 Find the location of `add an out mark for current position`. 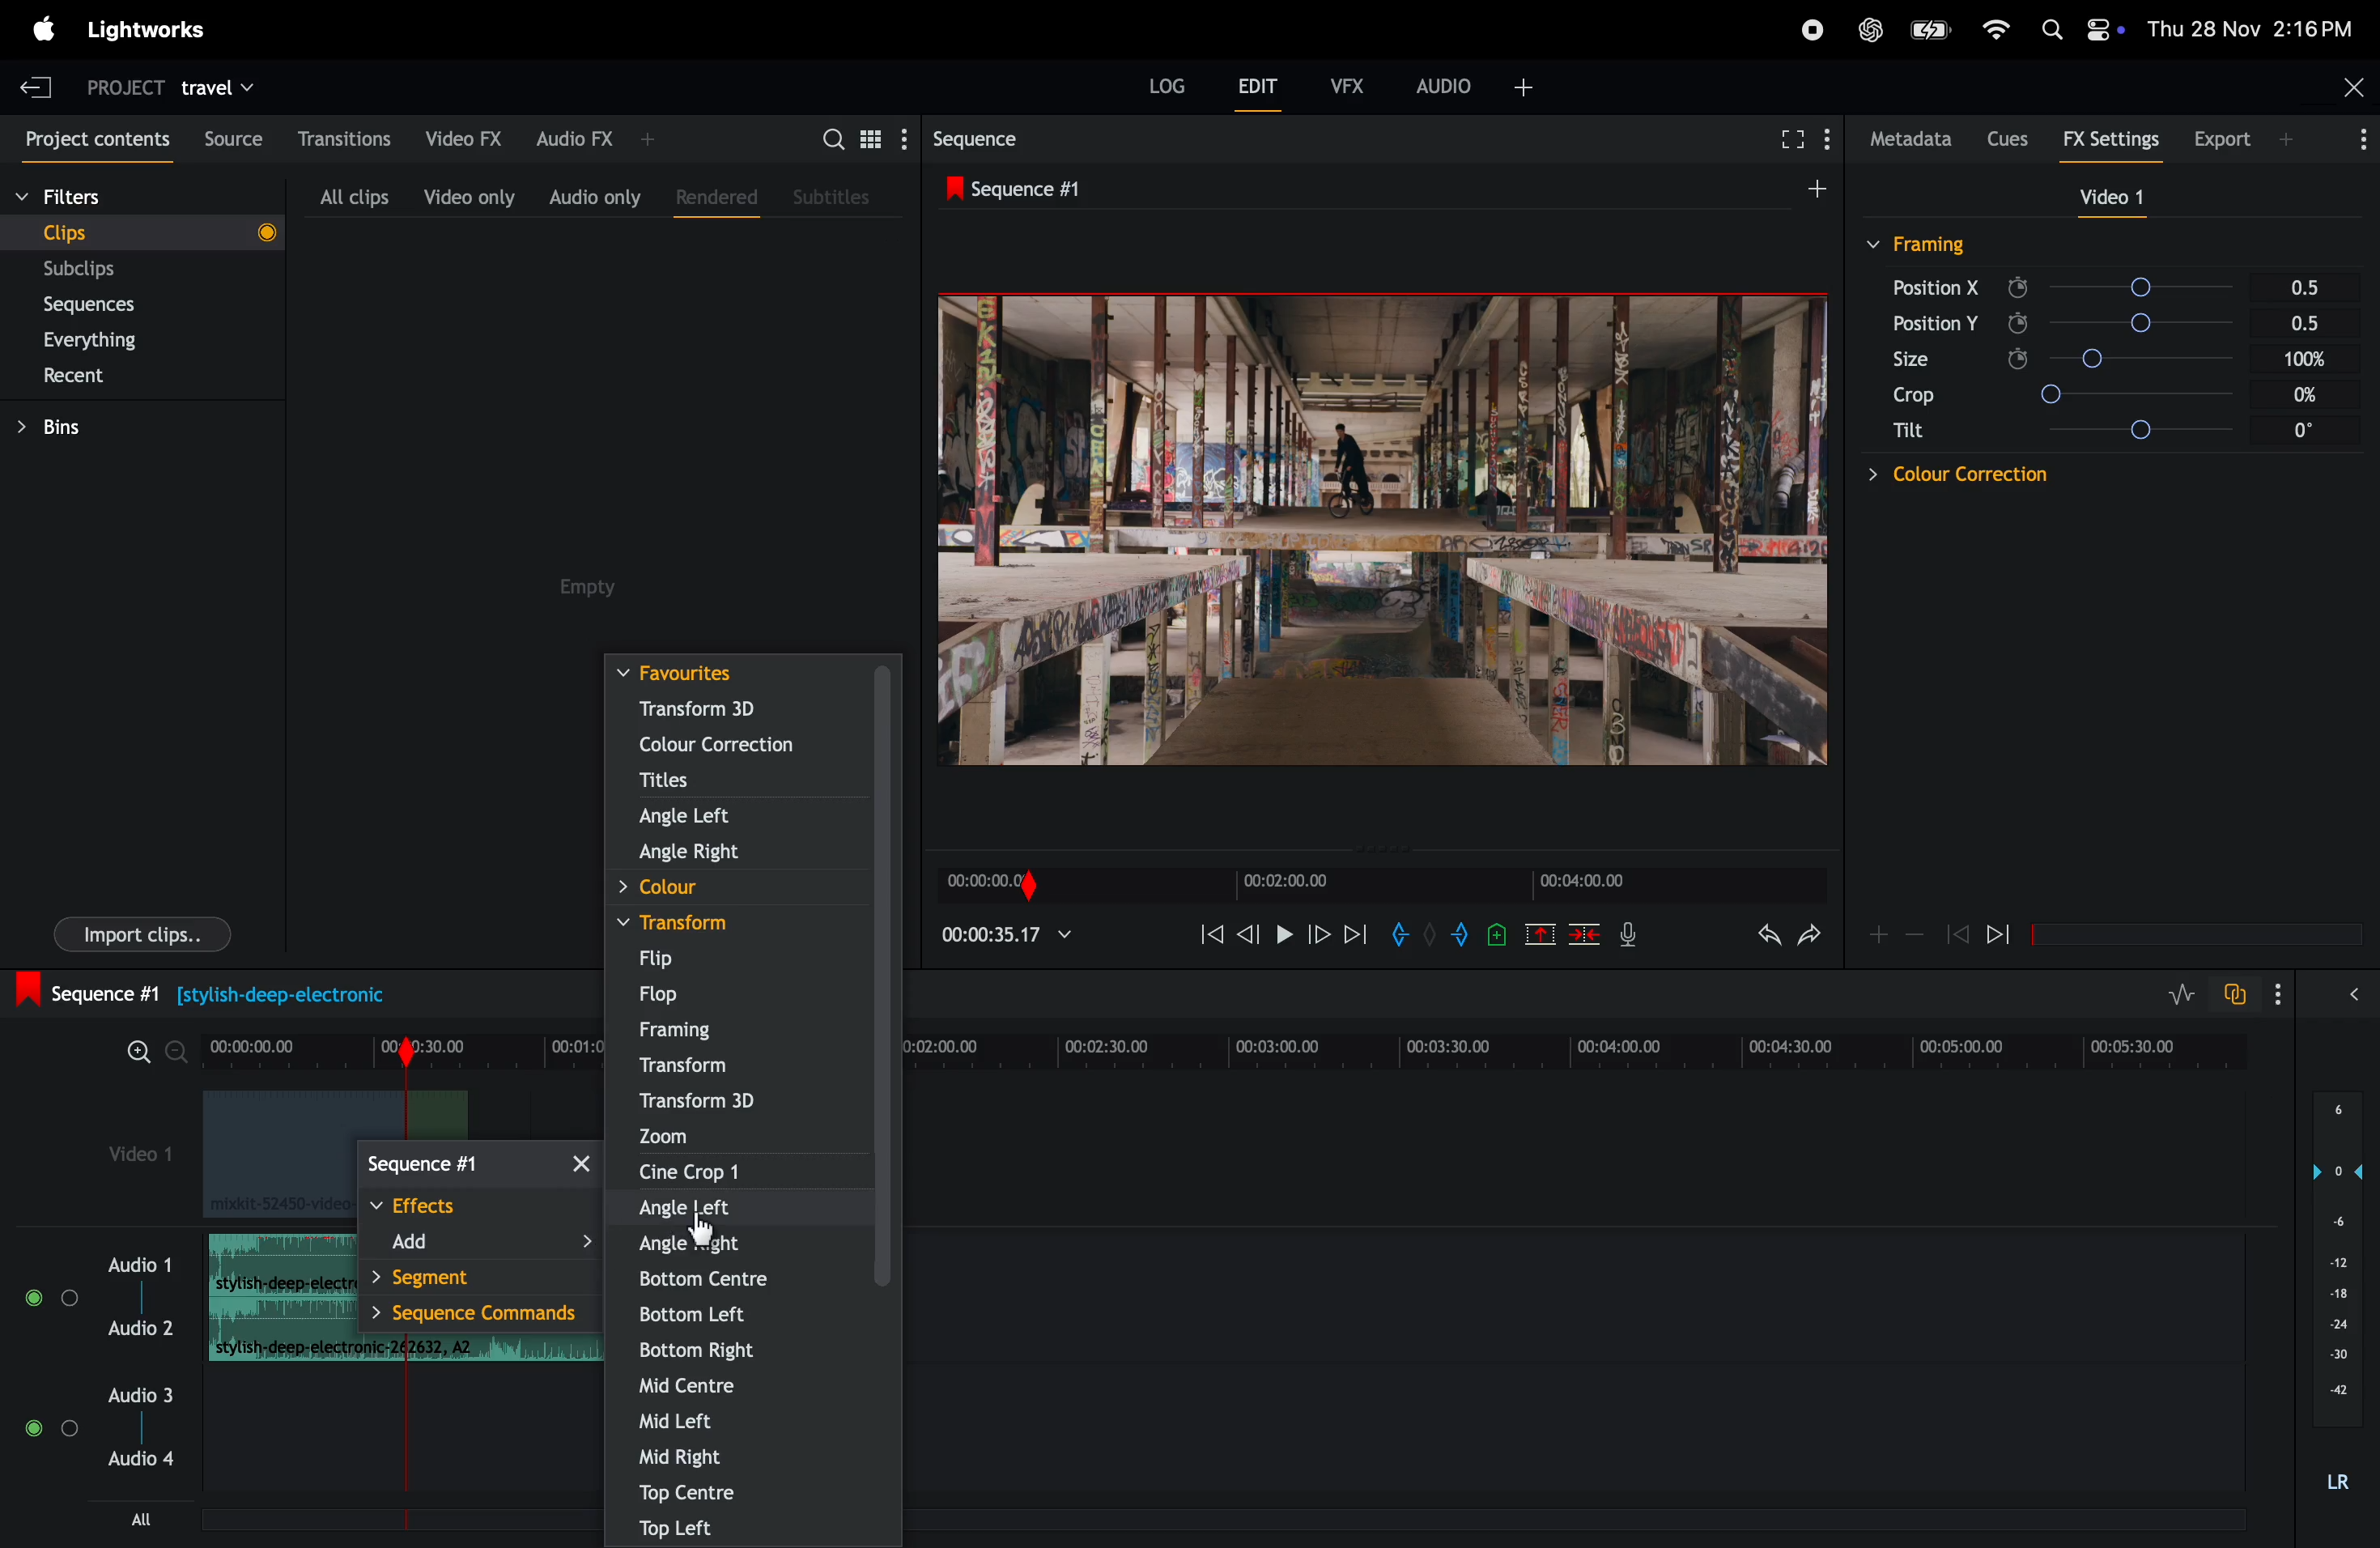

add an out mark for current position is located at coordinates (1464, 934).